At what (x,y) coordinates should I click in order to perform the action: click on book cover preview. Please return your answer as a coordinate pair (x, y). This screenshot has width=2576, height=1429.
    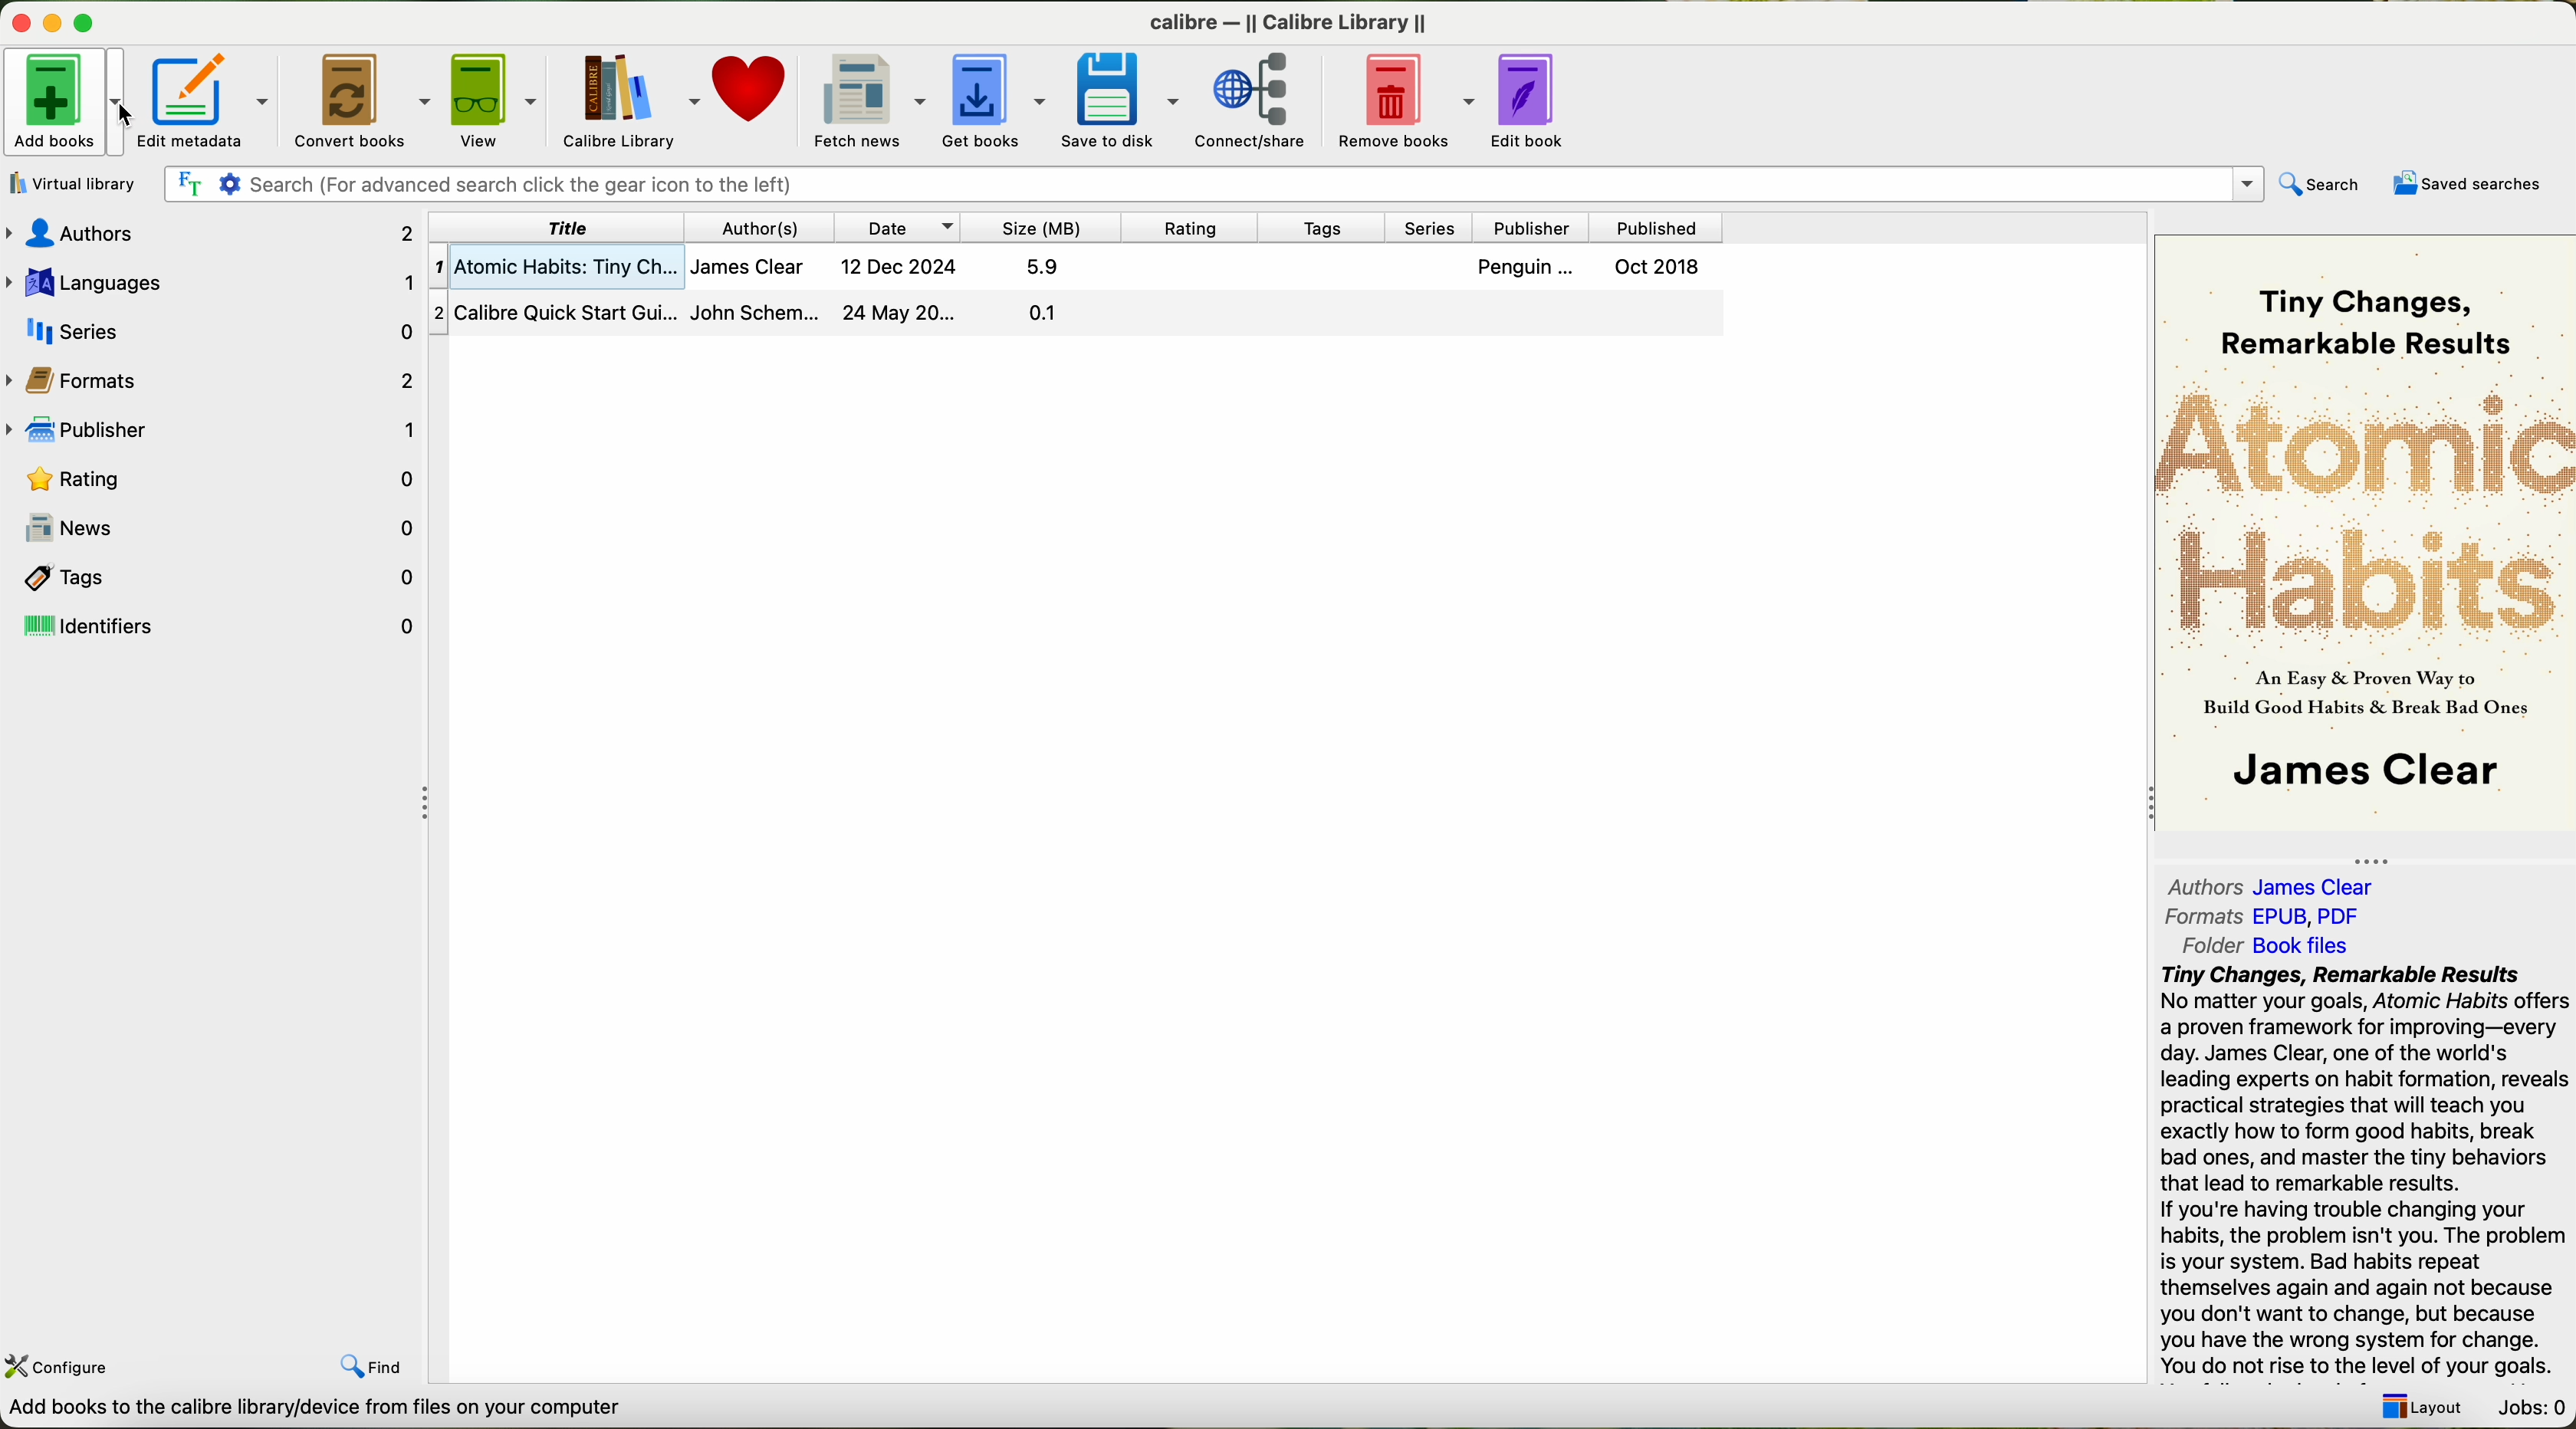
    Looking at the image, I should click on (2367, 531).